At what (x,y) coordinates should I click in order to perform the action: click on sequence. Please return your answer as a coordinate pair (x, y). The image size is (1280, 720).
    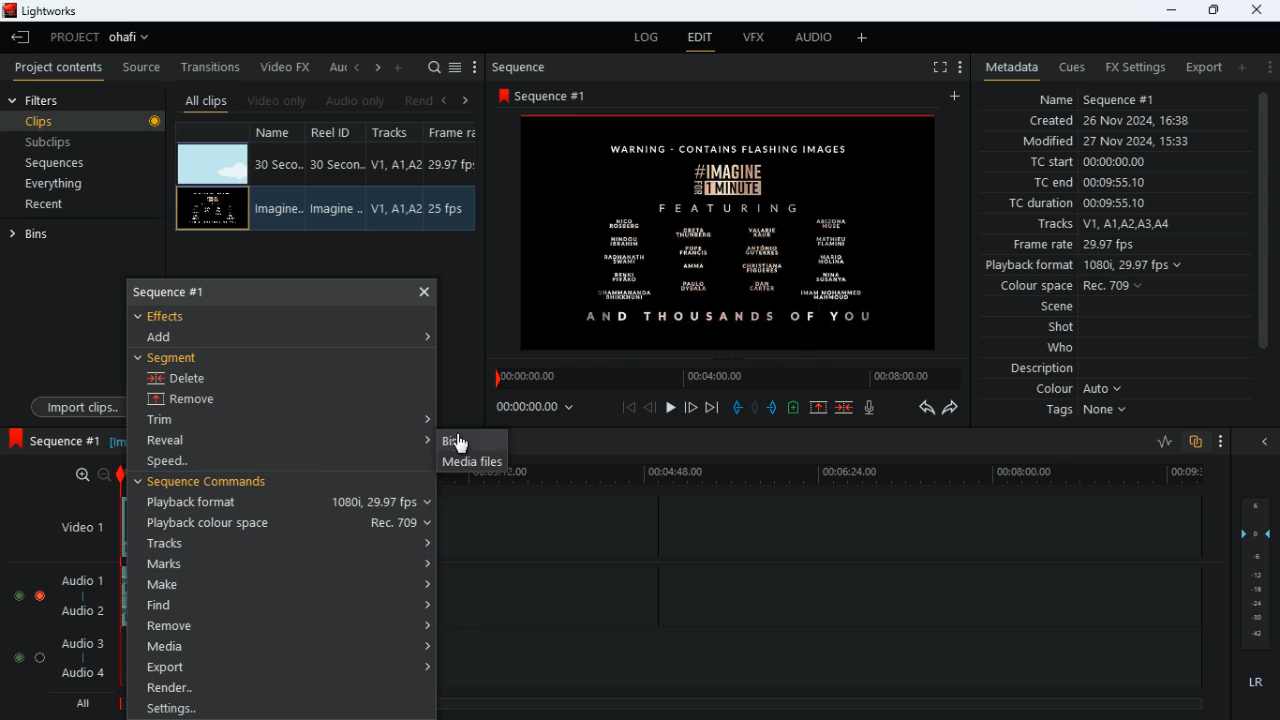
    Looking at the image, I should click on (55, 438).